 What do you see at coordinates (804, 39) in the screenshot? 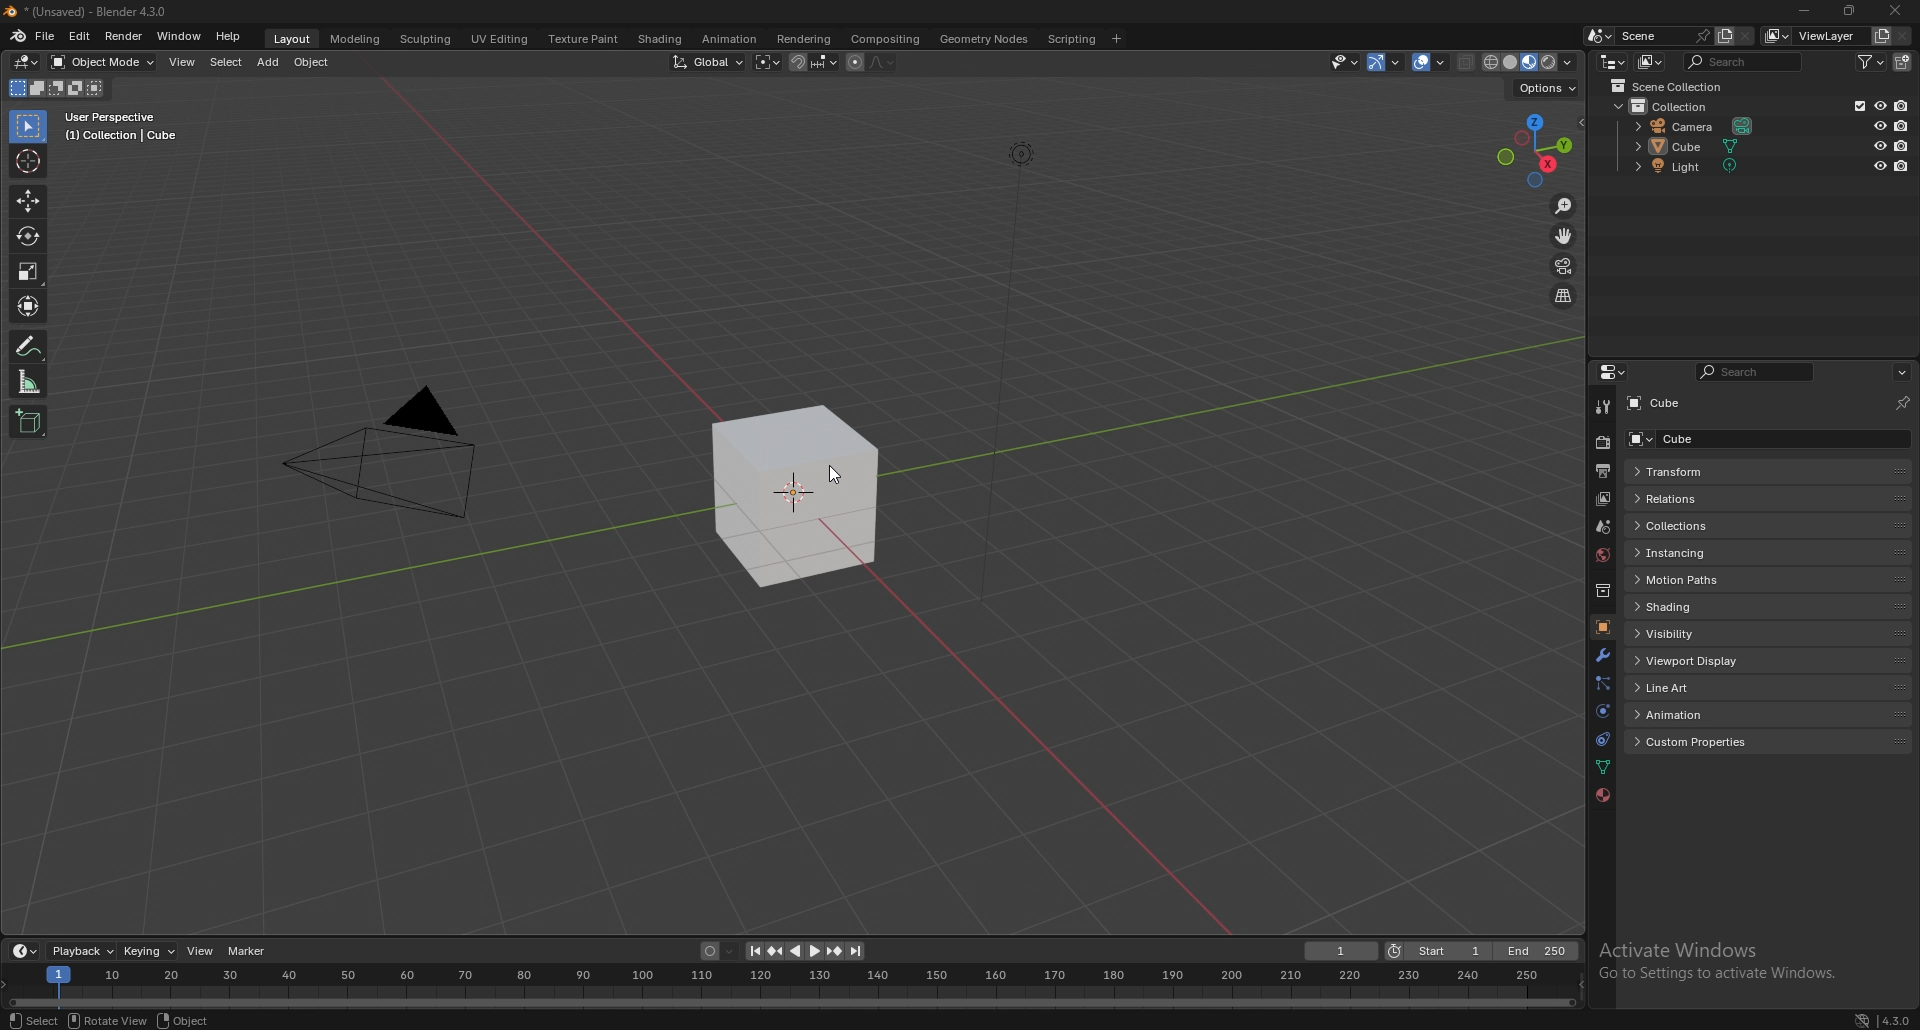
I see `rendering` at bounding box center [804, 39].